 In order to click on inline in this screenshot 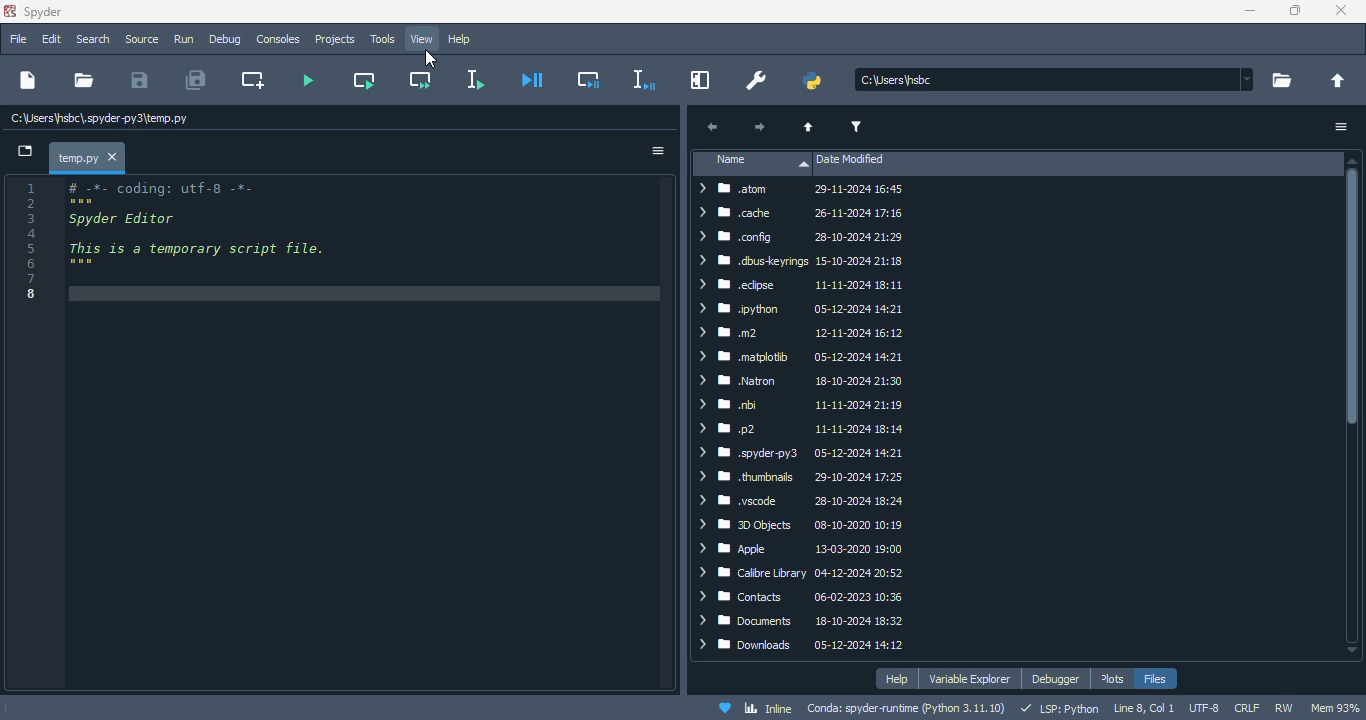, I will do `click(768, 709)`.